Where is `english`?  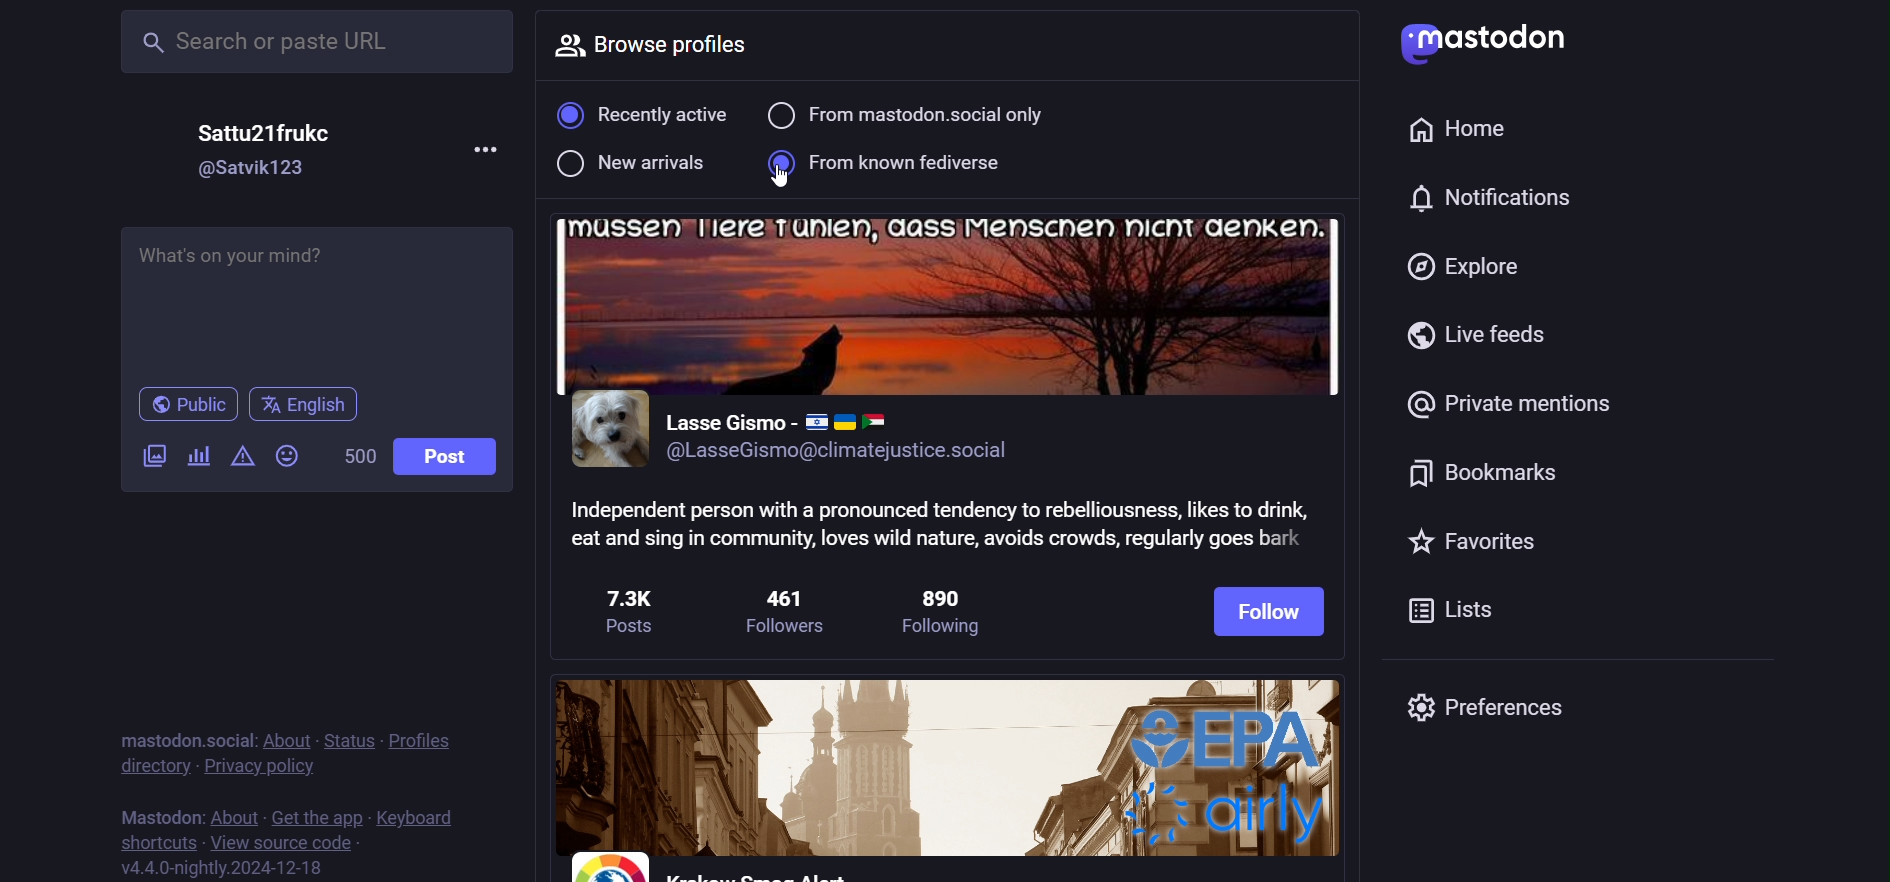
english is located at coordinates (312, 405).